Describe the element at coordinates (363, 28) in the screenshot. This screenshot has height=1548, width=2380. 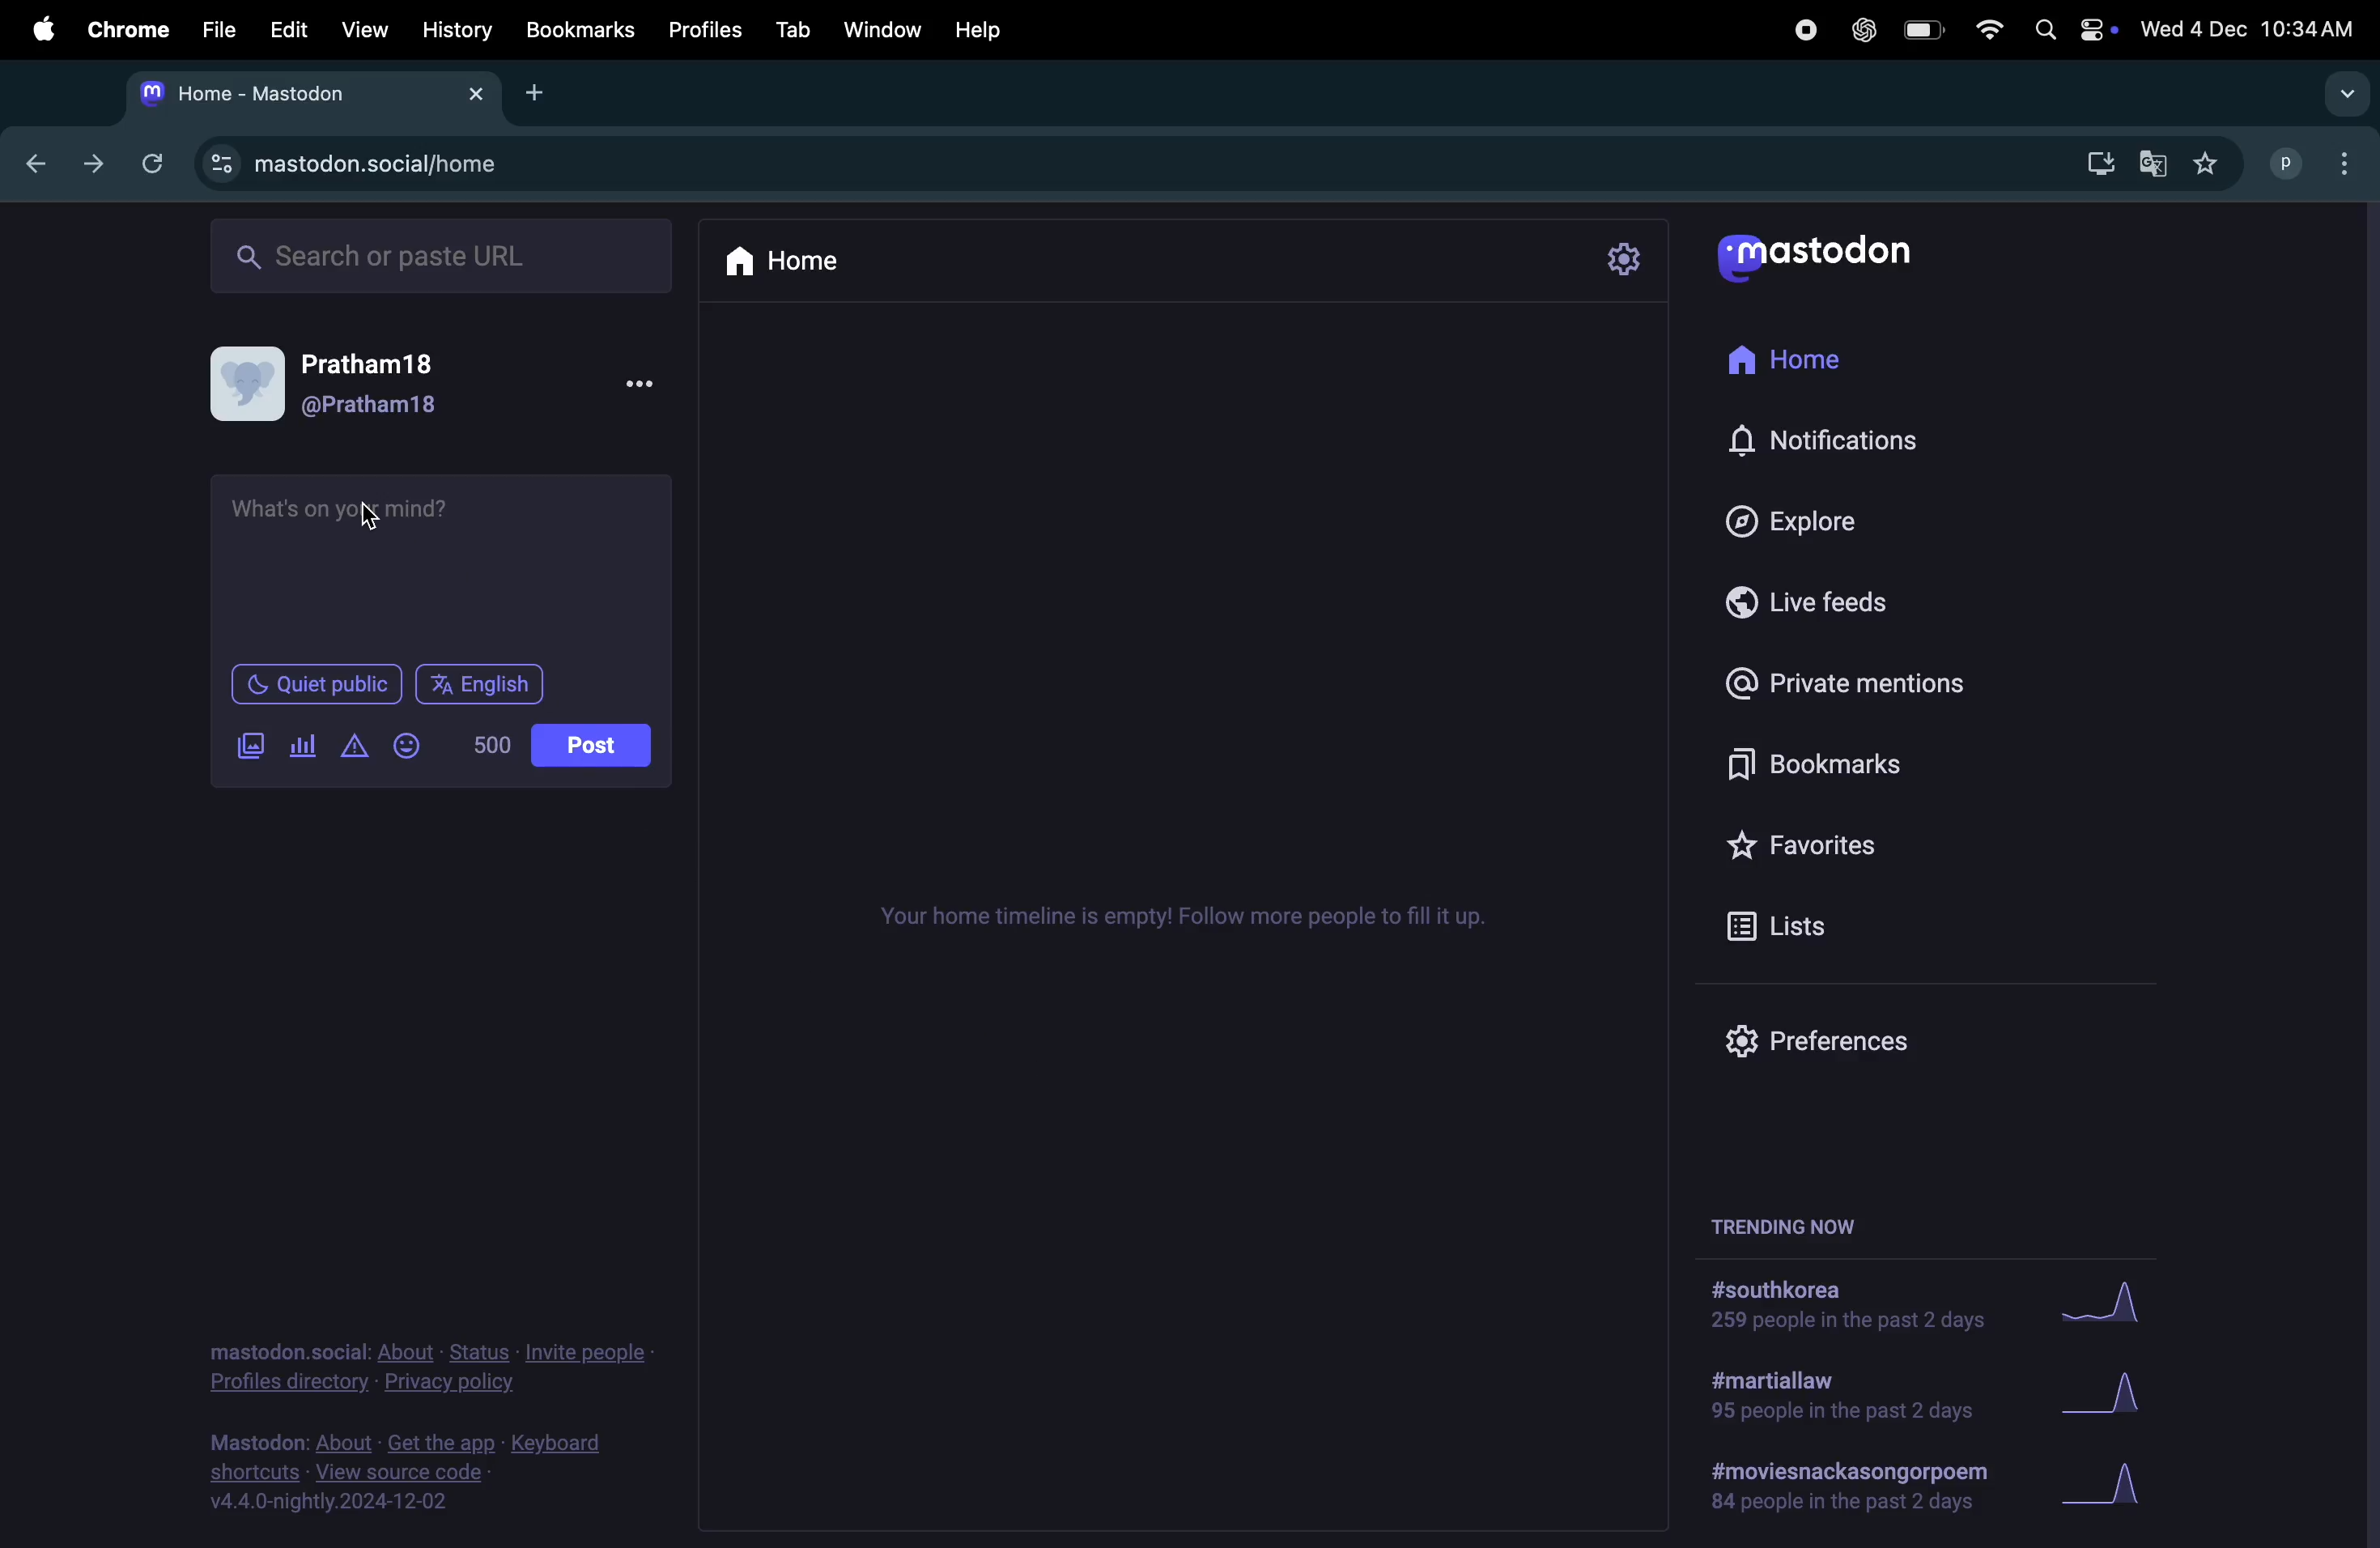
I see `View` at that location.